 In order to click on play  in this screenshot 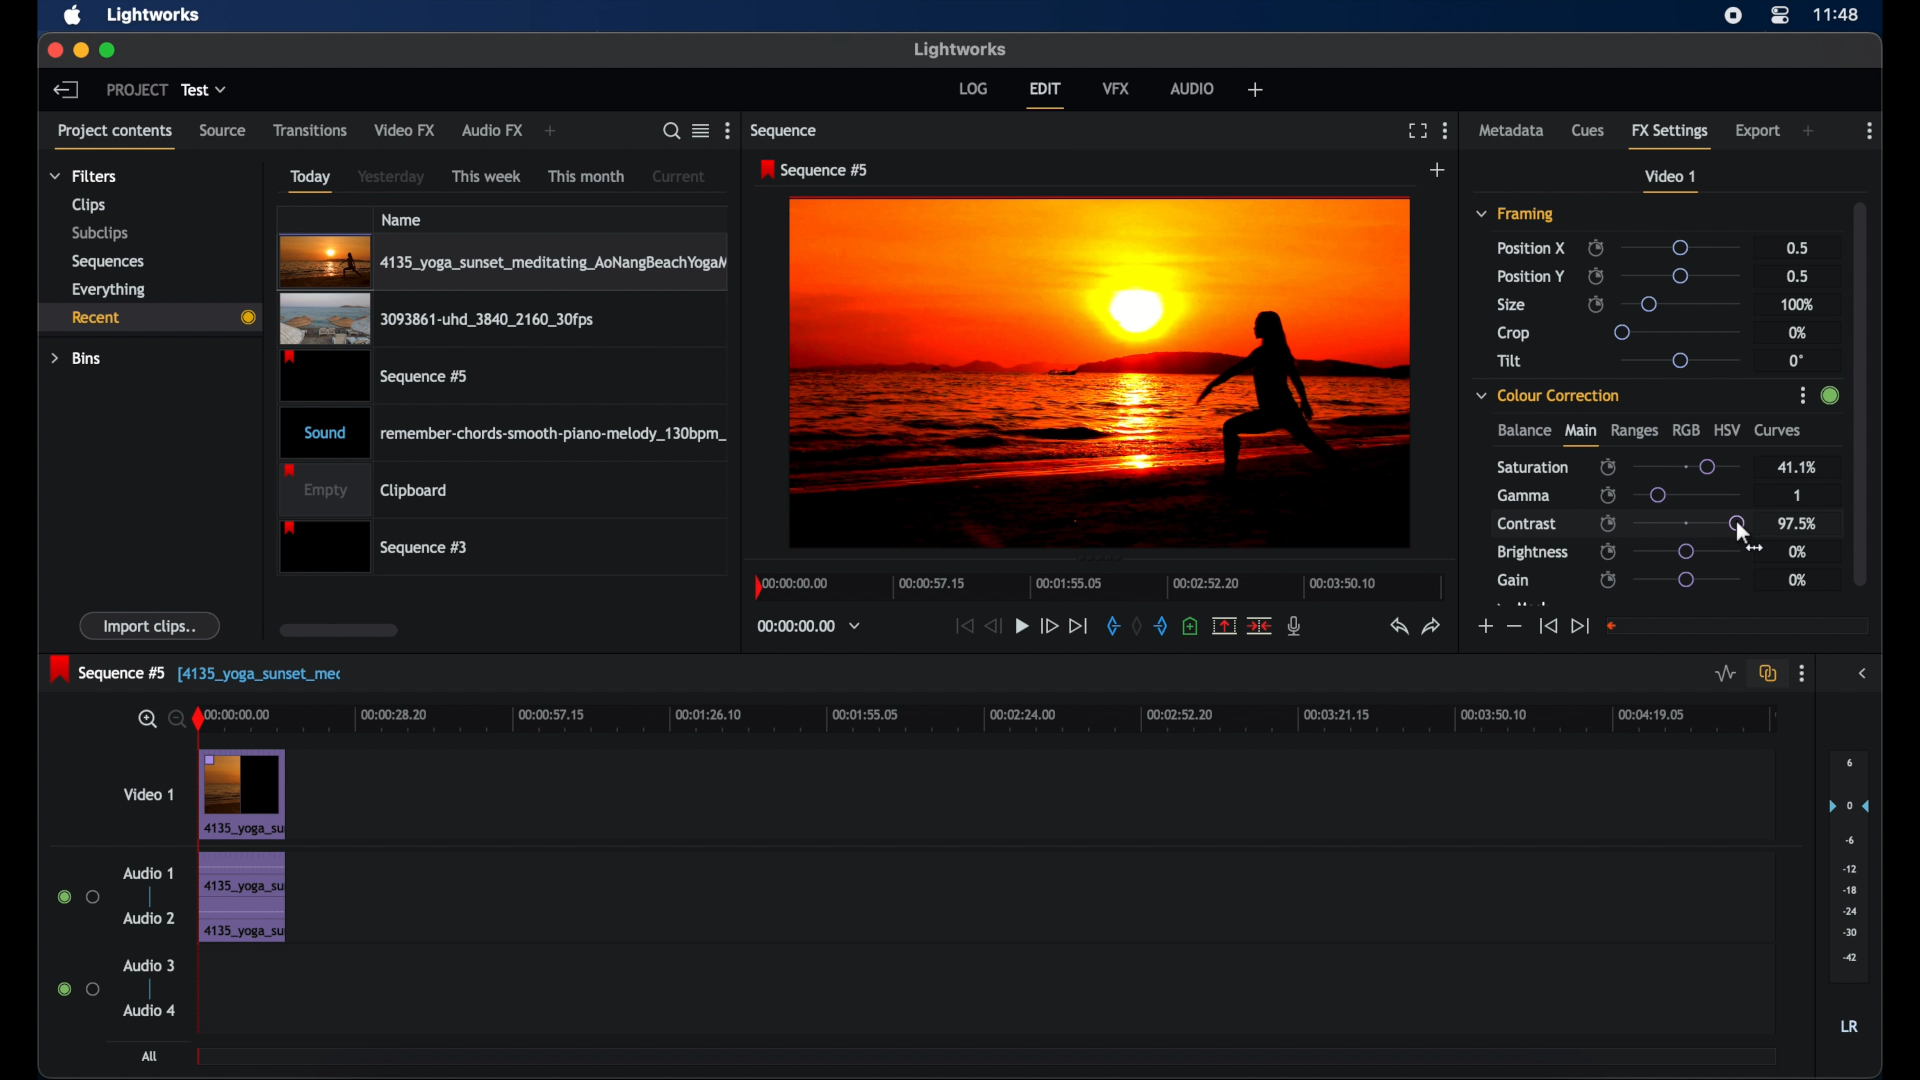, I will do `click(1022, 626)`.